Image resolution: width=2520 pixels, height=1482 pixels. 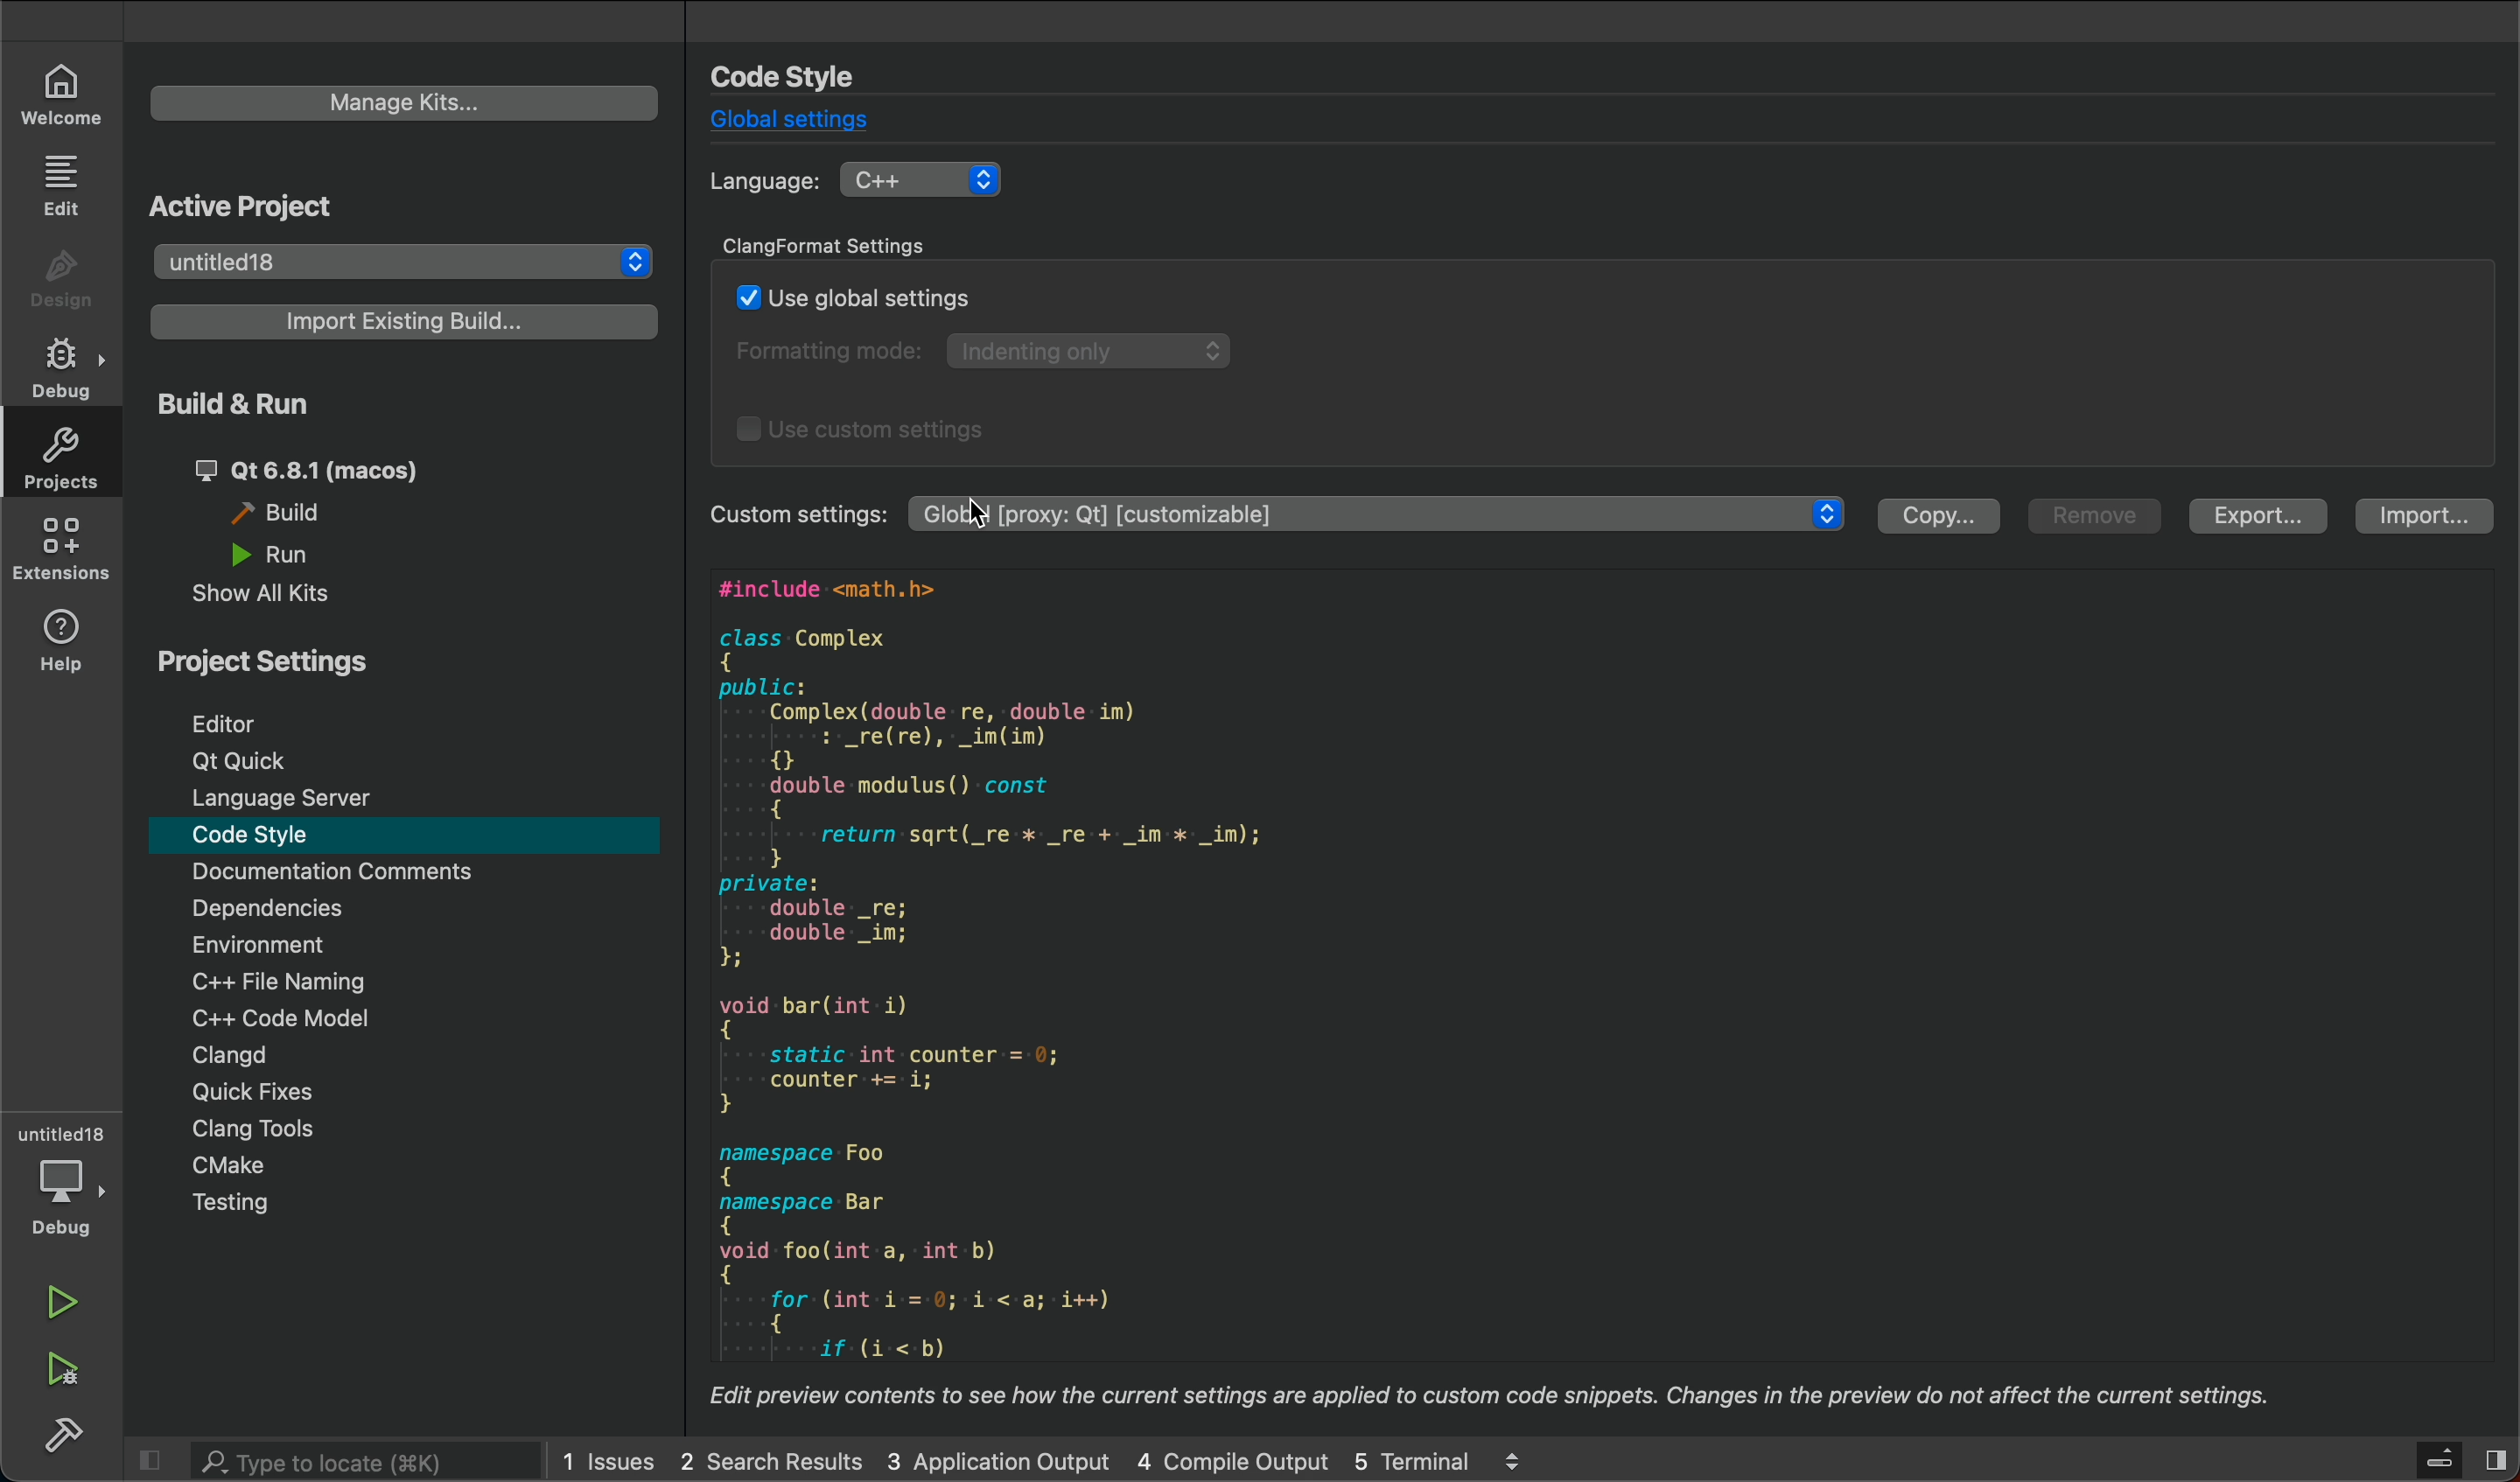 What do you see at coordinates (2431, 516) in the screenshot?
I see `import` at bounding box center [2431, 516].